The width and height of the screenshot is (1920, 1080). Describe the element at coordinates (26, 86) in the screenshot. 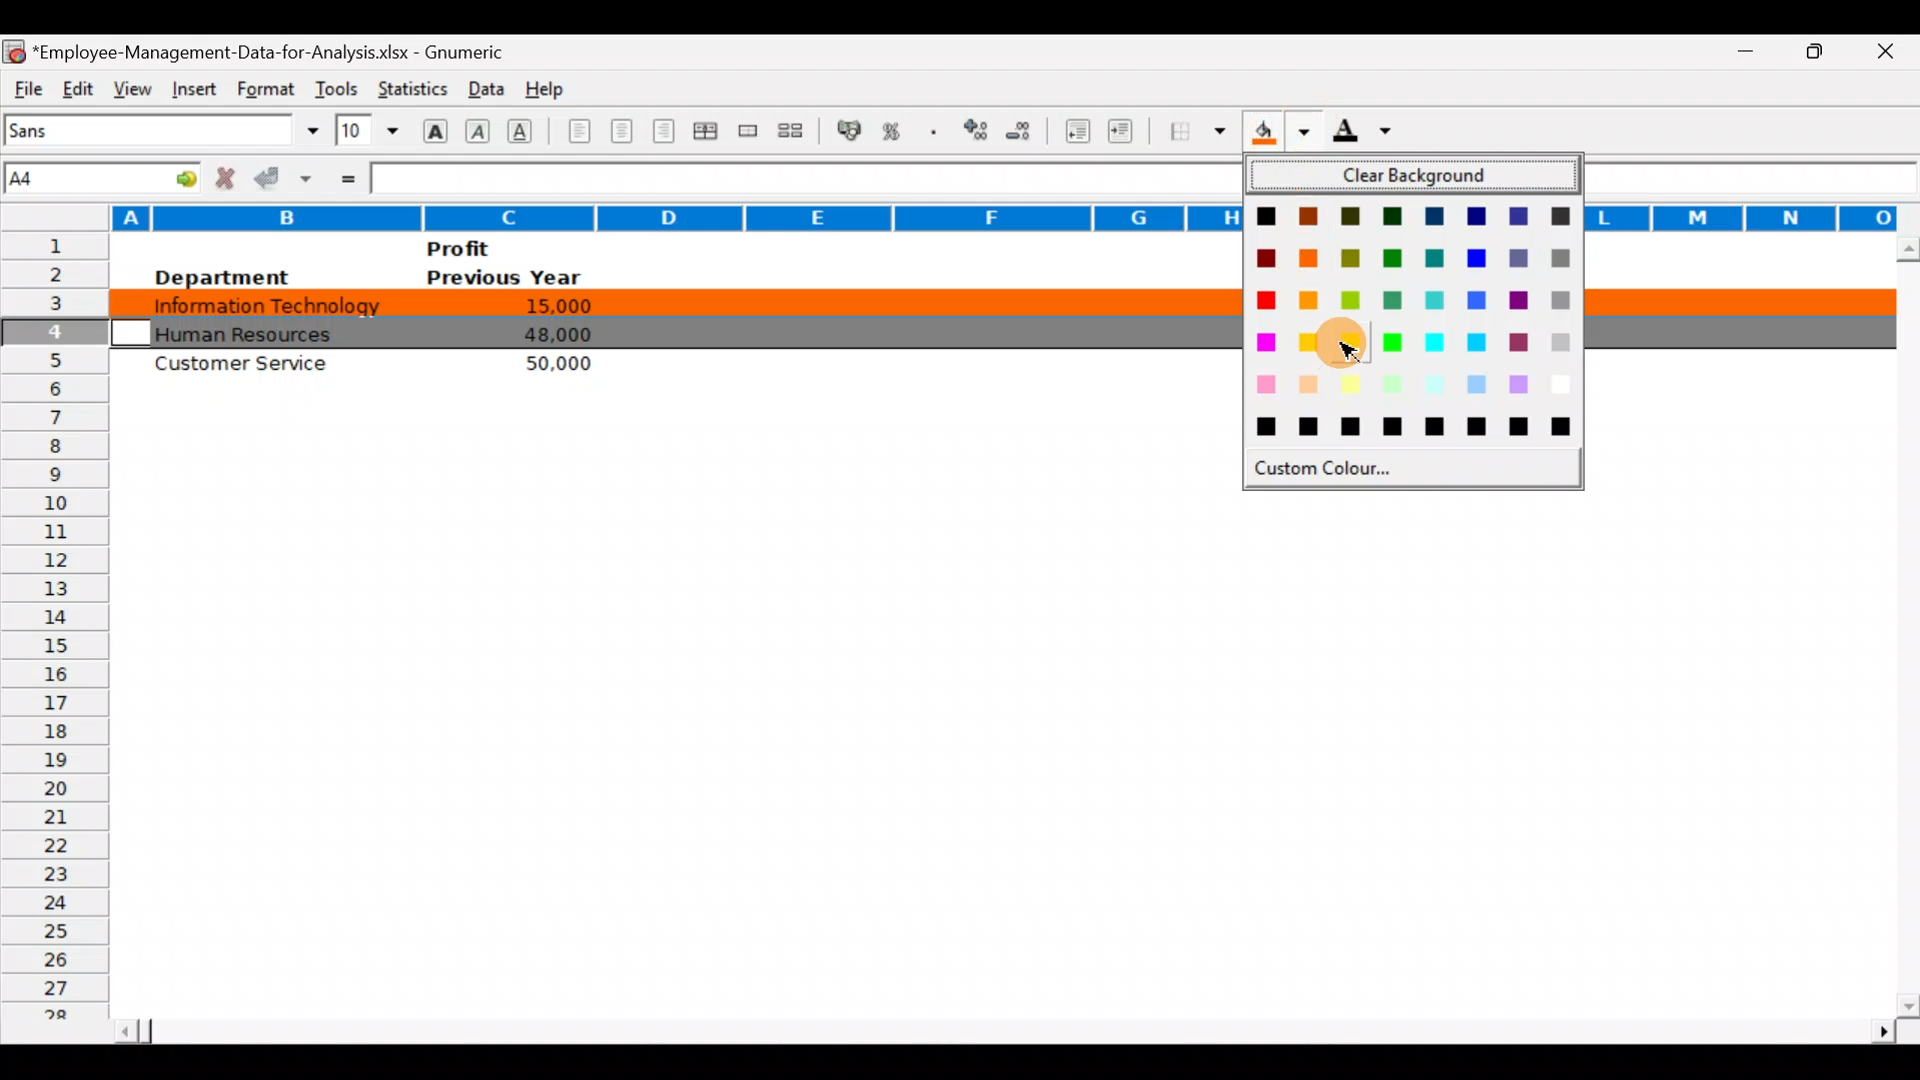

I see `File` at that location.